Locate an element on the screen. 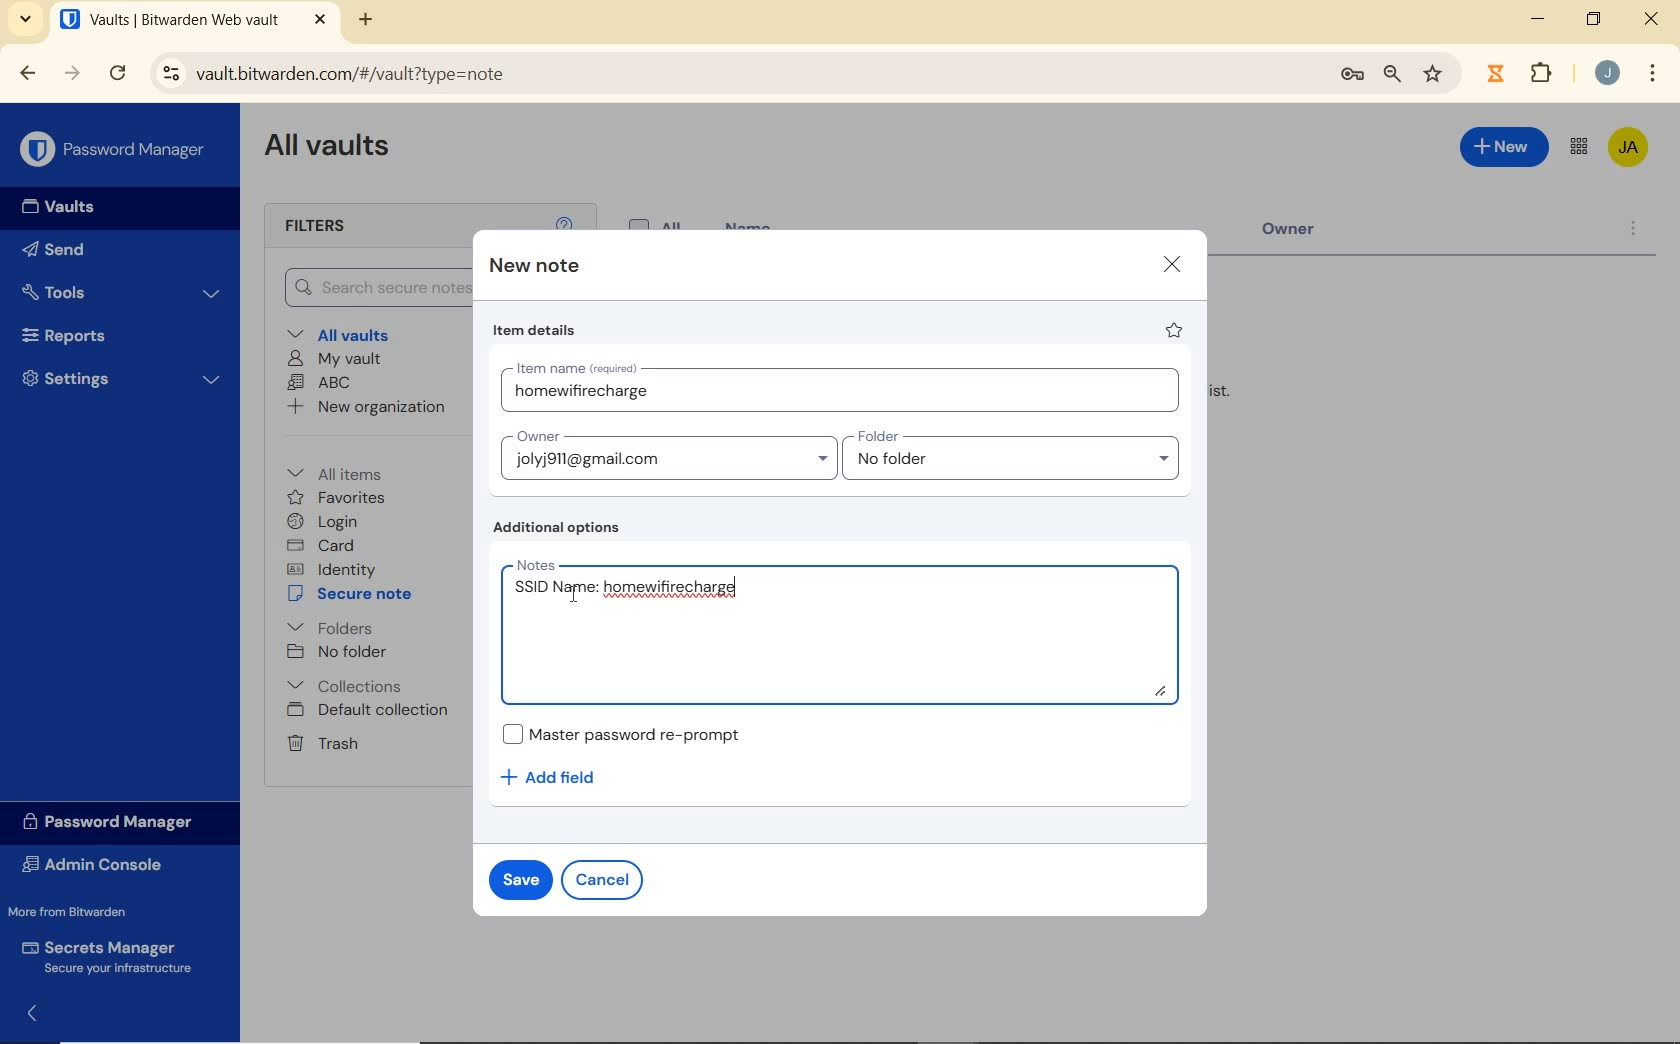 The image size is (1680, 1044). reload is located at coordinates (117, 74).